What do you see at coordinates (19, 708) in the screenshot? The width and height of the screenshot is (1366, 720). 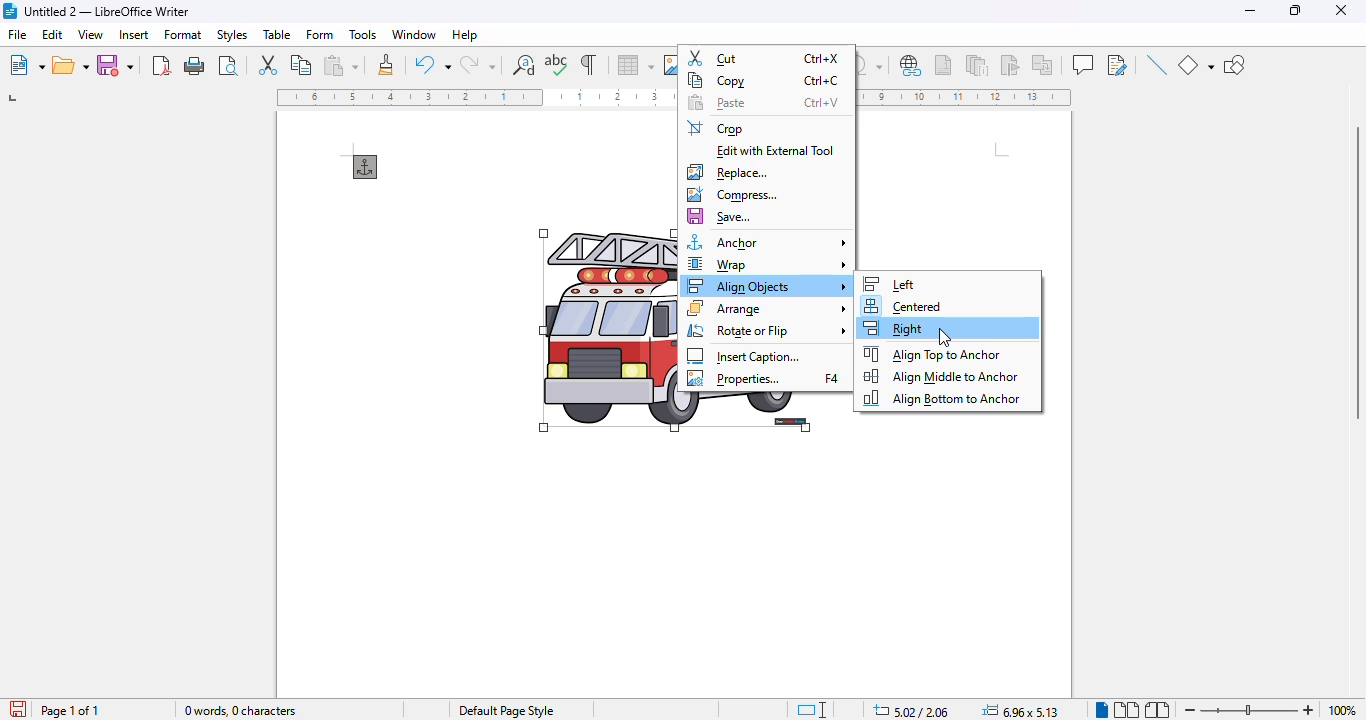 I see `click to save document` at bounding box center [19, 708].